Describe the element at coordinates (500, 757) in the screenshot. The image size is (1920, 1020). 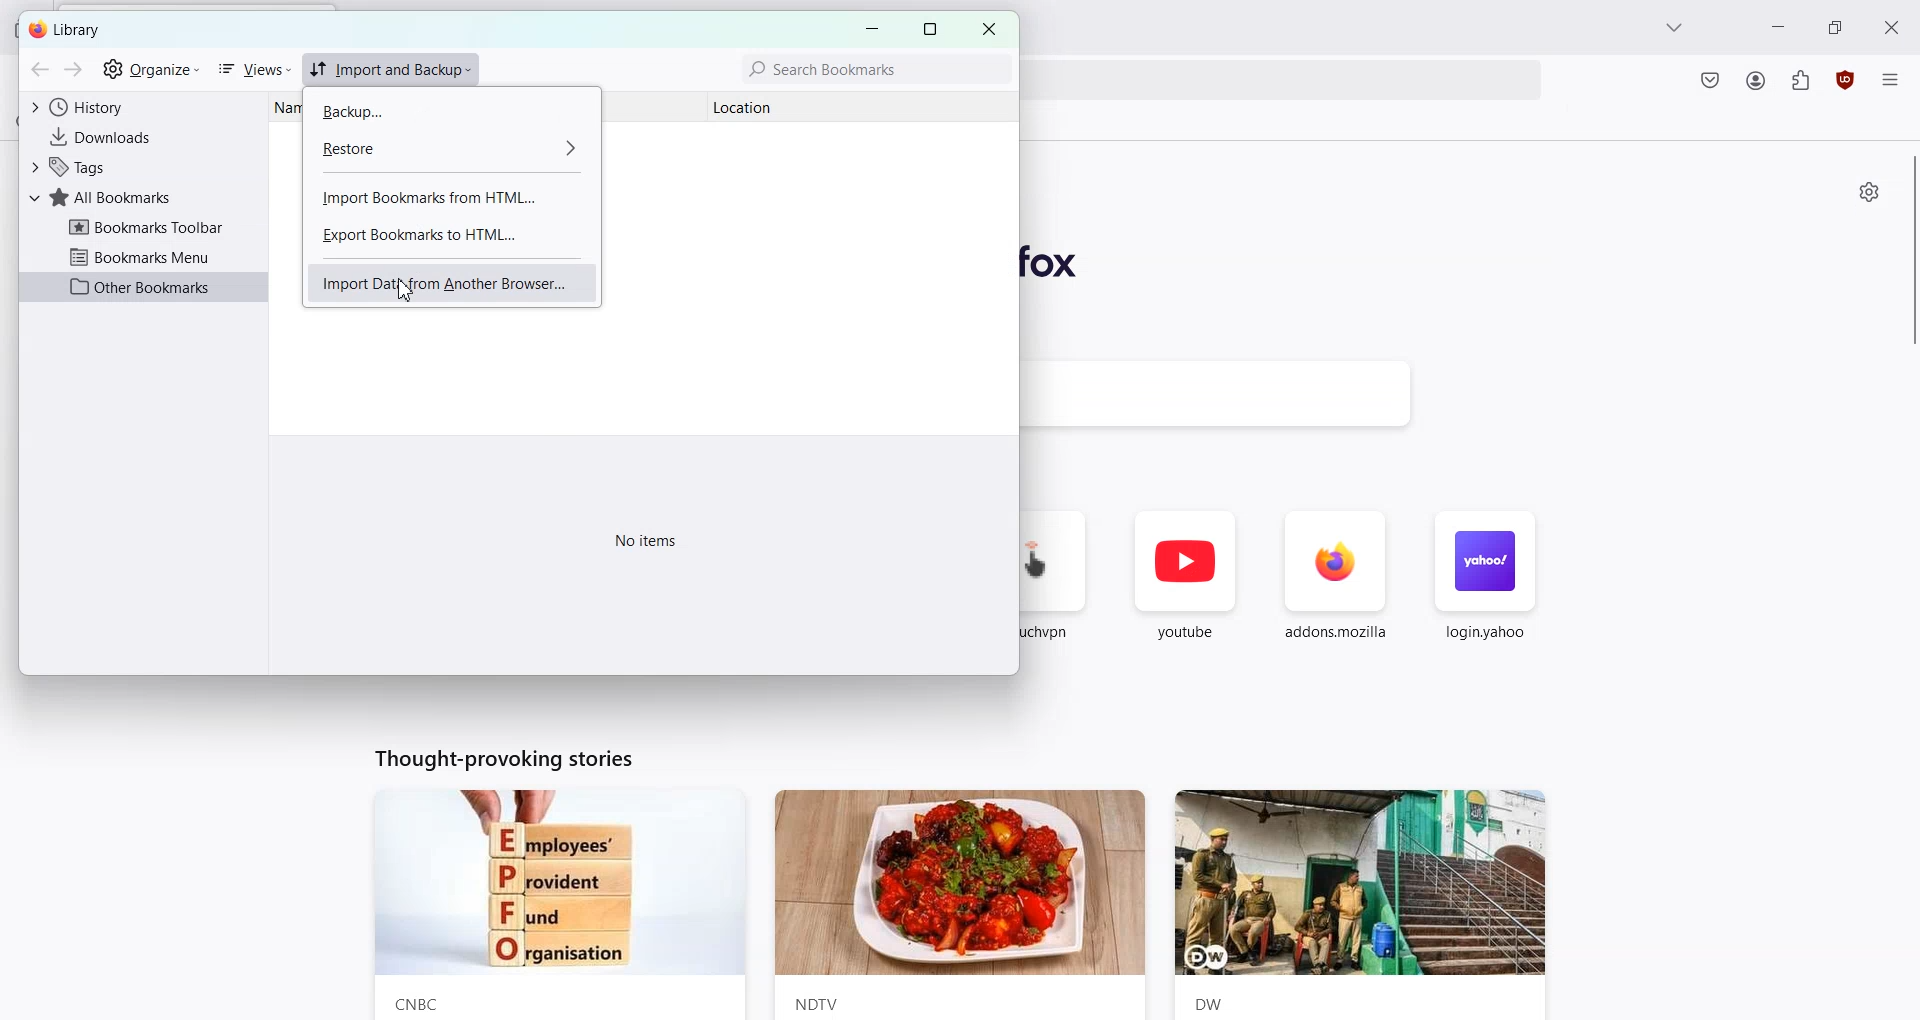
I see `Text` at that location.